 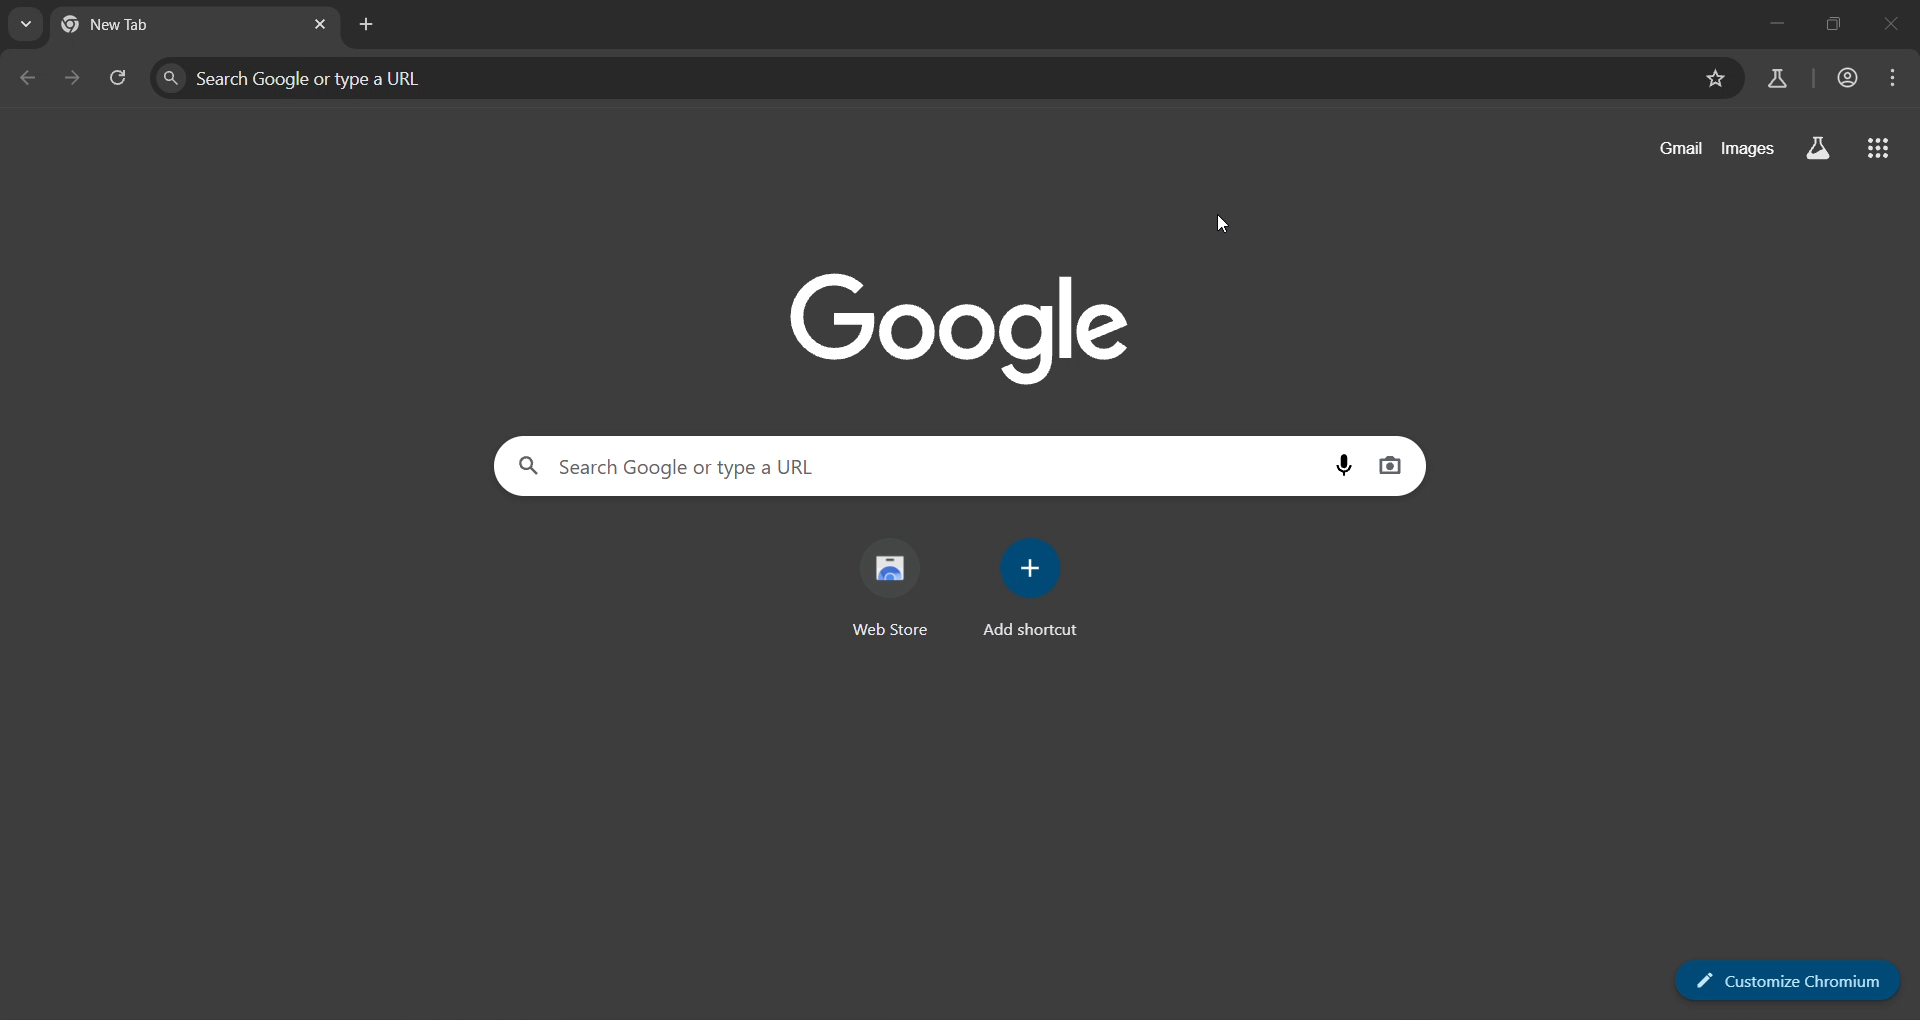 What do you see at coordinates (1391, 465) in the screenshot?
I see `image search` at bounding box center [1391, 465].